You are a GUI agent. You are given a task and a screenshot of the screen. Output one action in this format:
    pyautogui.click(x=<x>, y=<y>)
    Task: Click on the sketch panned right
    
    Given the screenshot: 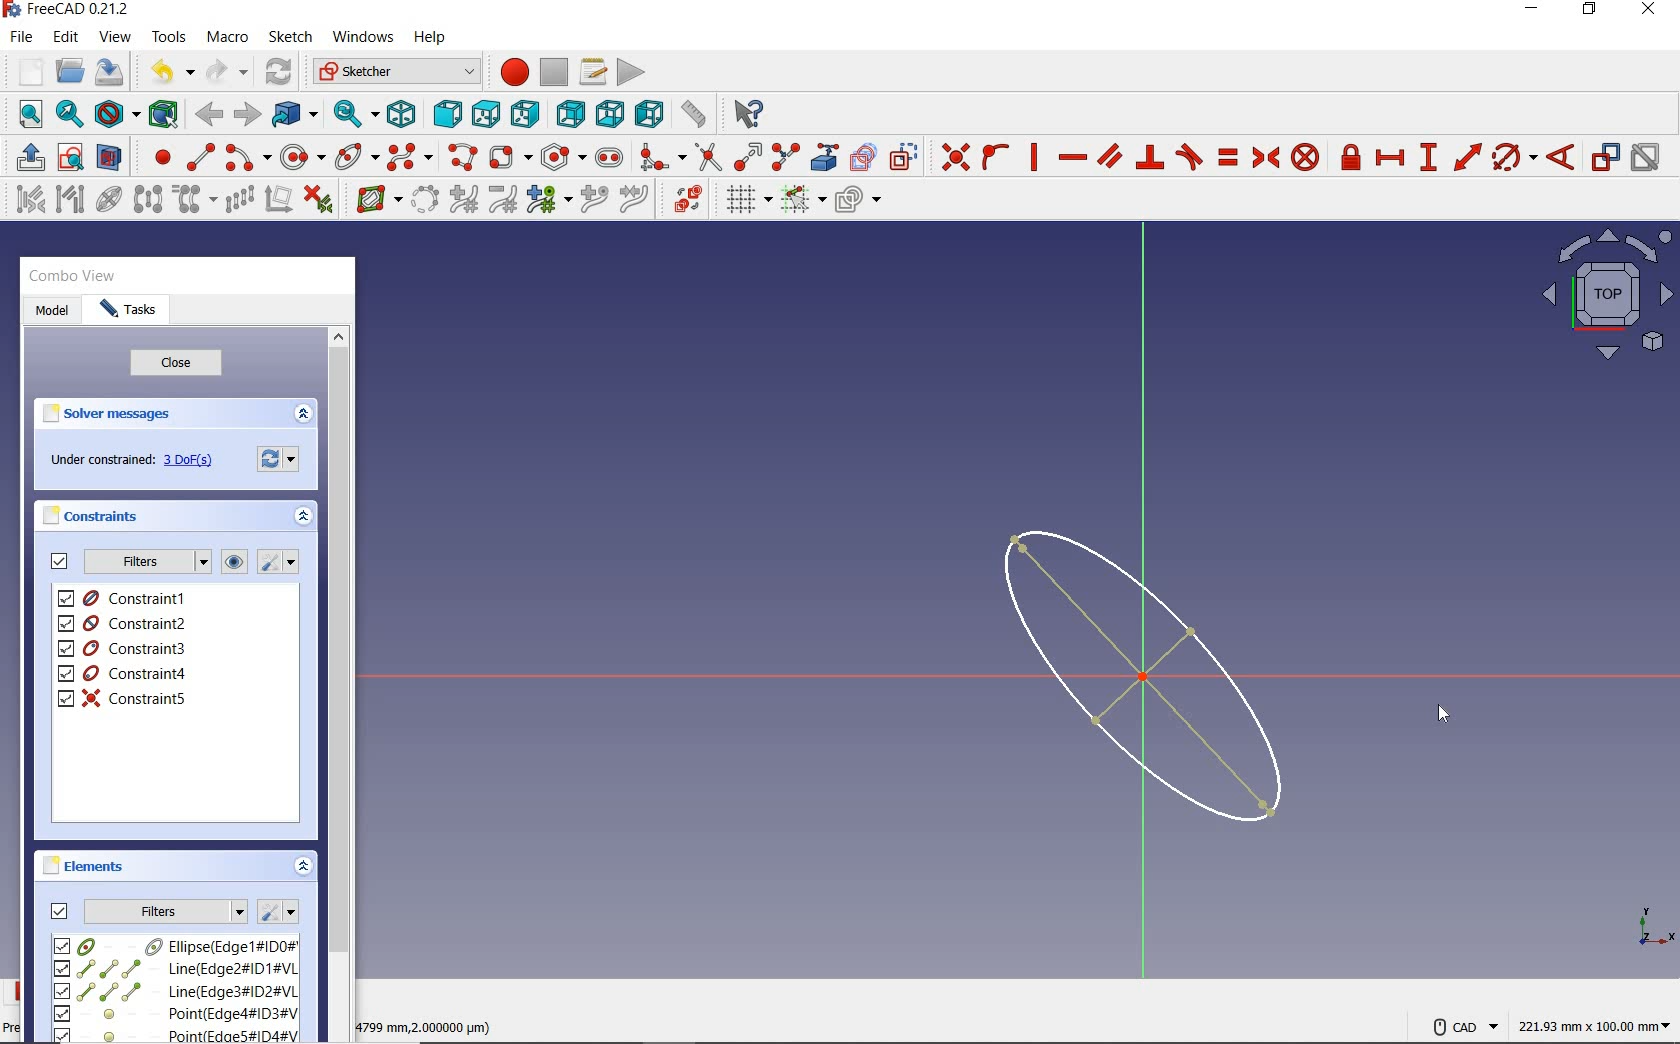 What is the action you would take?
    pyautogui.click(x=1154, y=676)
    